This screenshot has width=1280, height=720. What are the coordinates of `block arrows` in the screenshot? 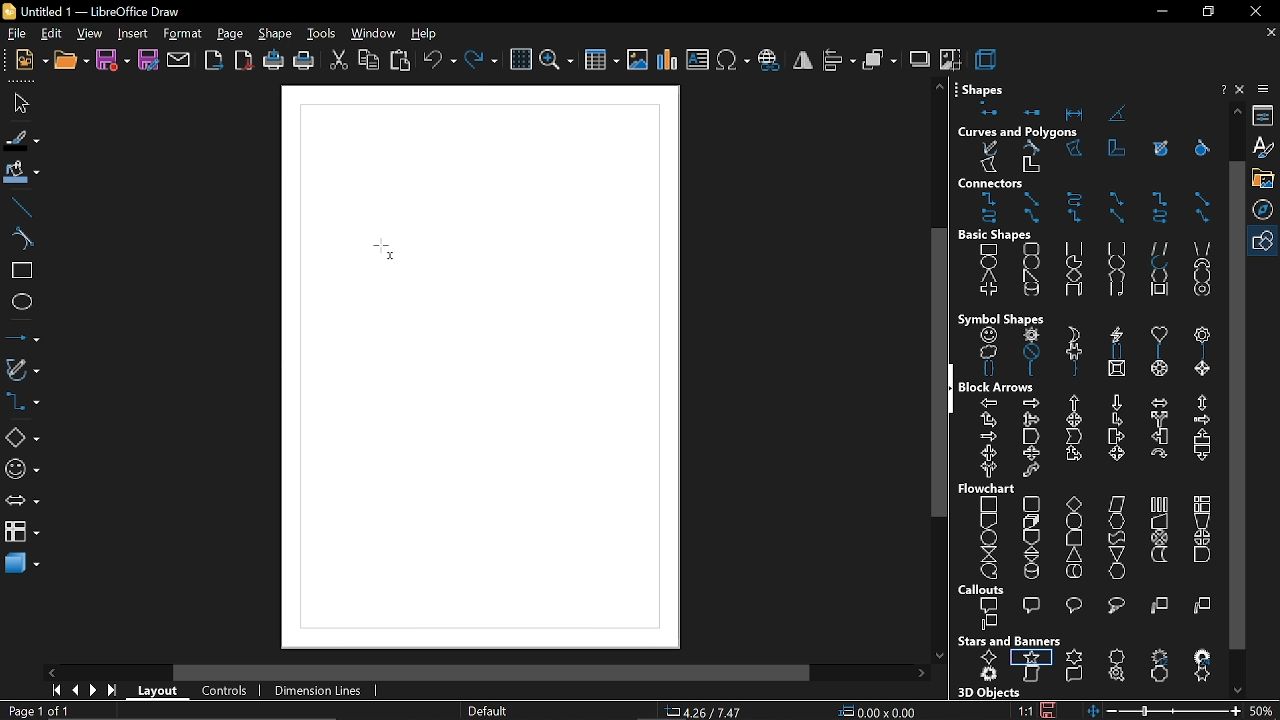 It's located at (1094, 438).